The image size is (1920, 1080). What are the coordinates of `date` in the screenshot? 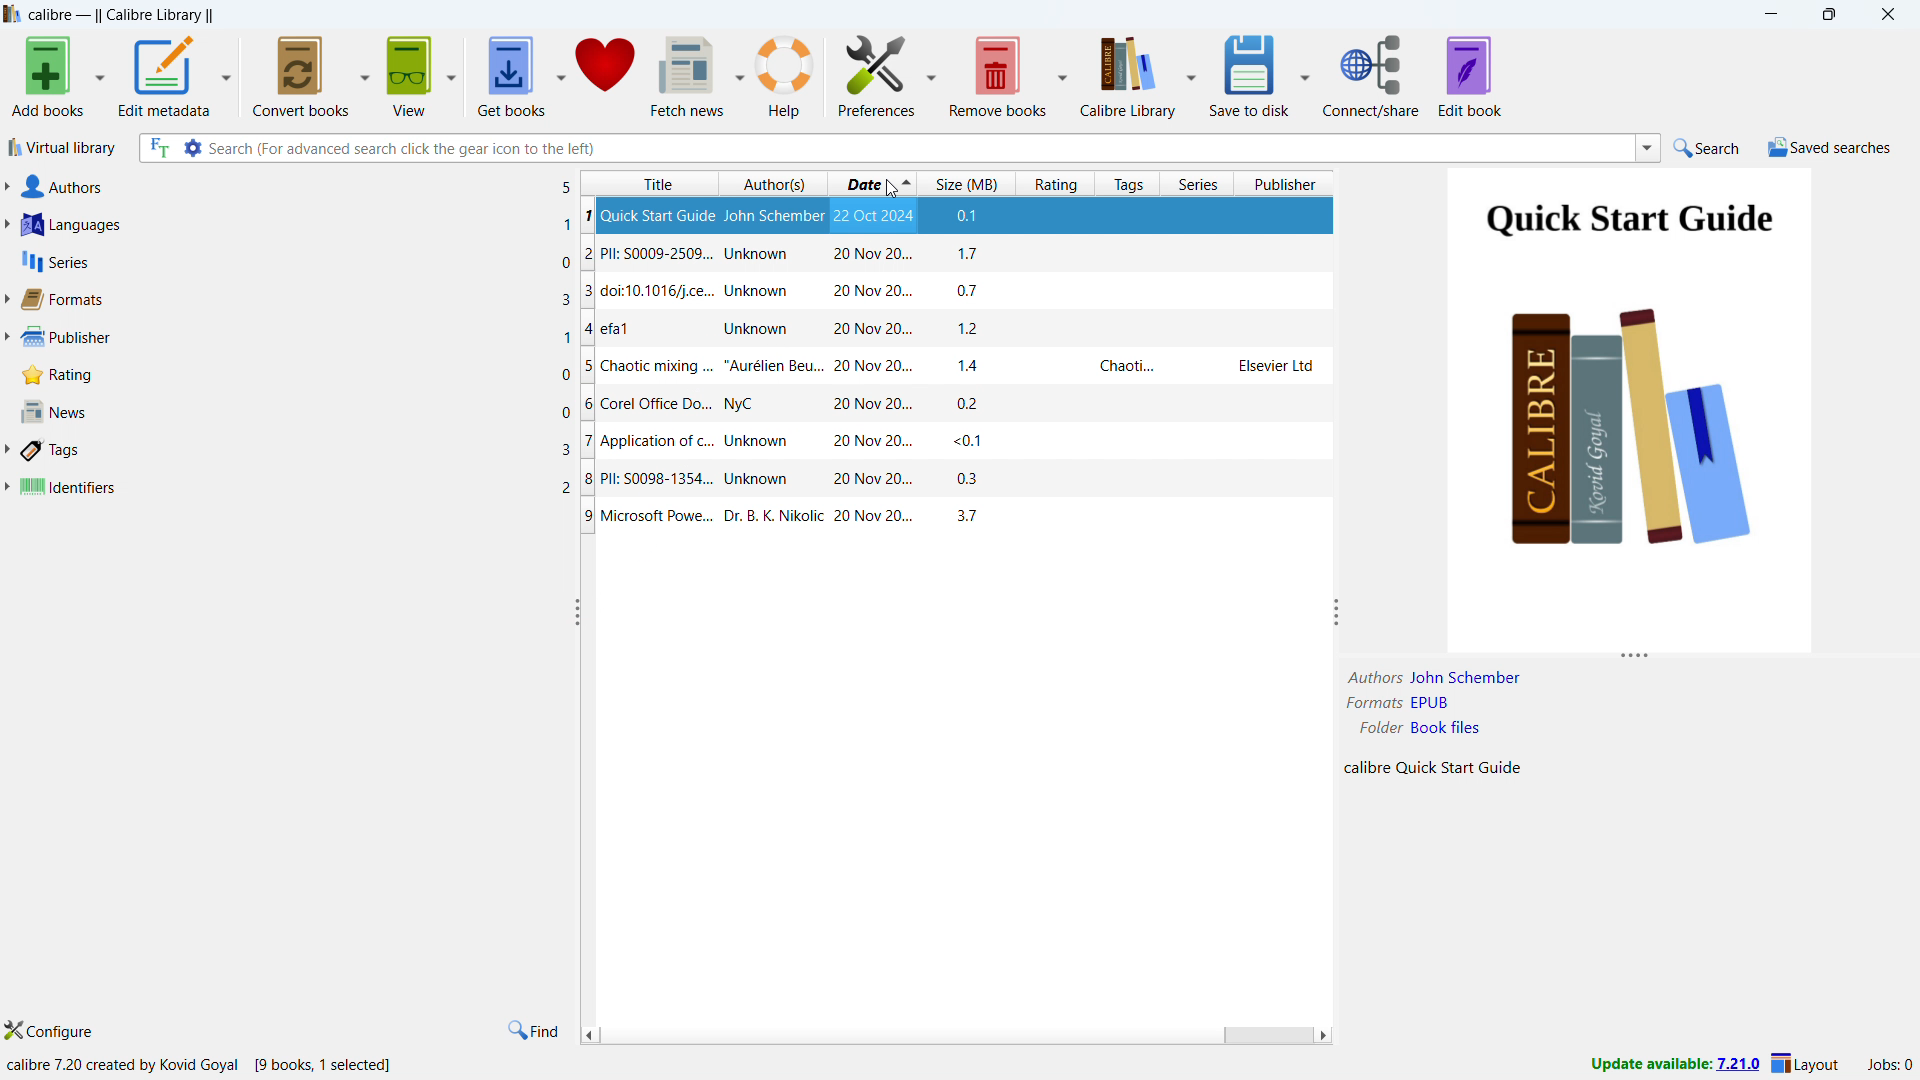 It's located at (873, 184).